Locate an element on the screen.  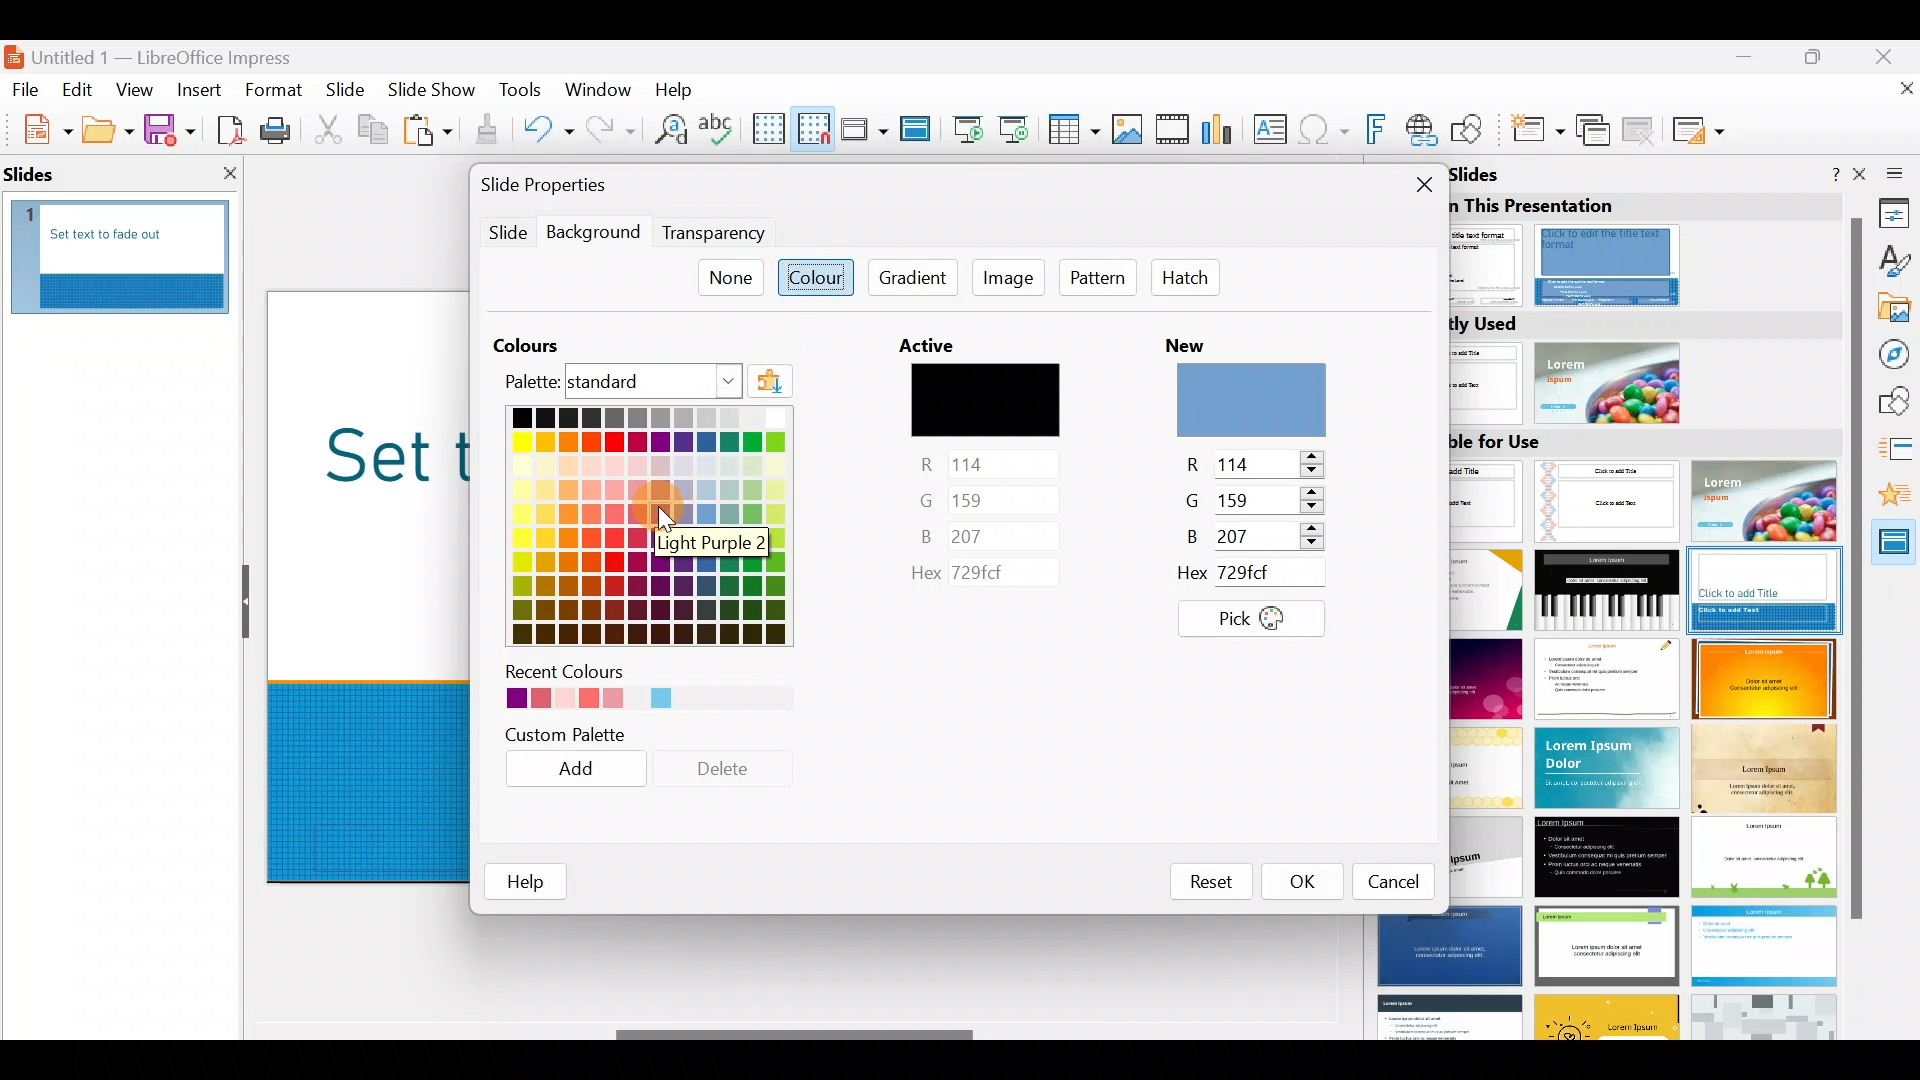
Animation is located at coordinates (1896, 501).